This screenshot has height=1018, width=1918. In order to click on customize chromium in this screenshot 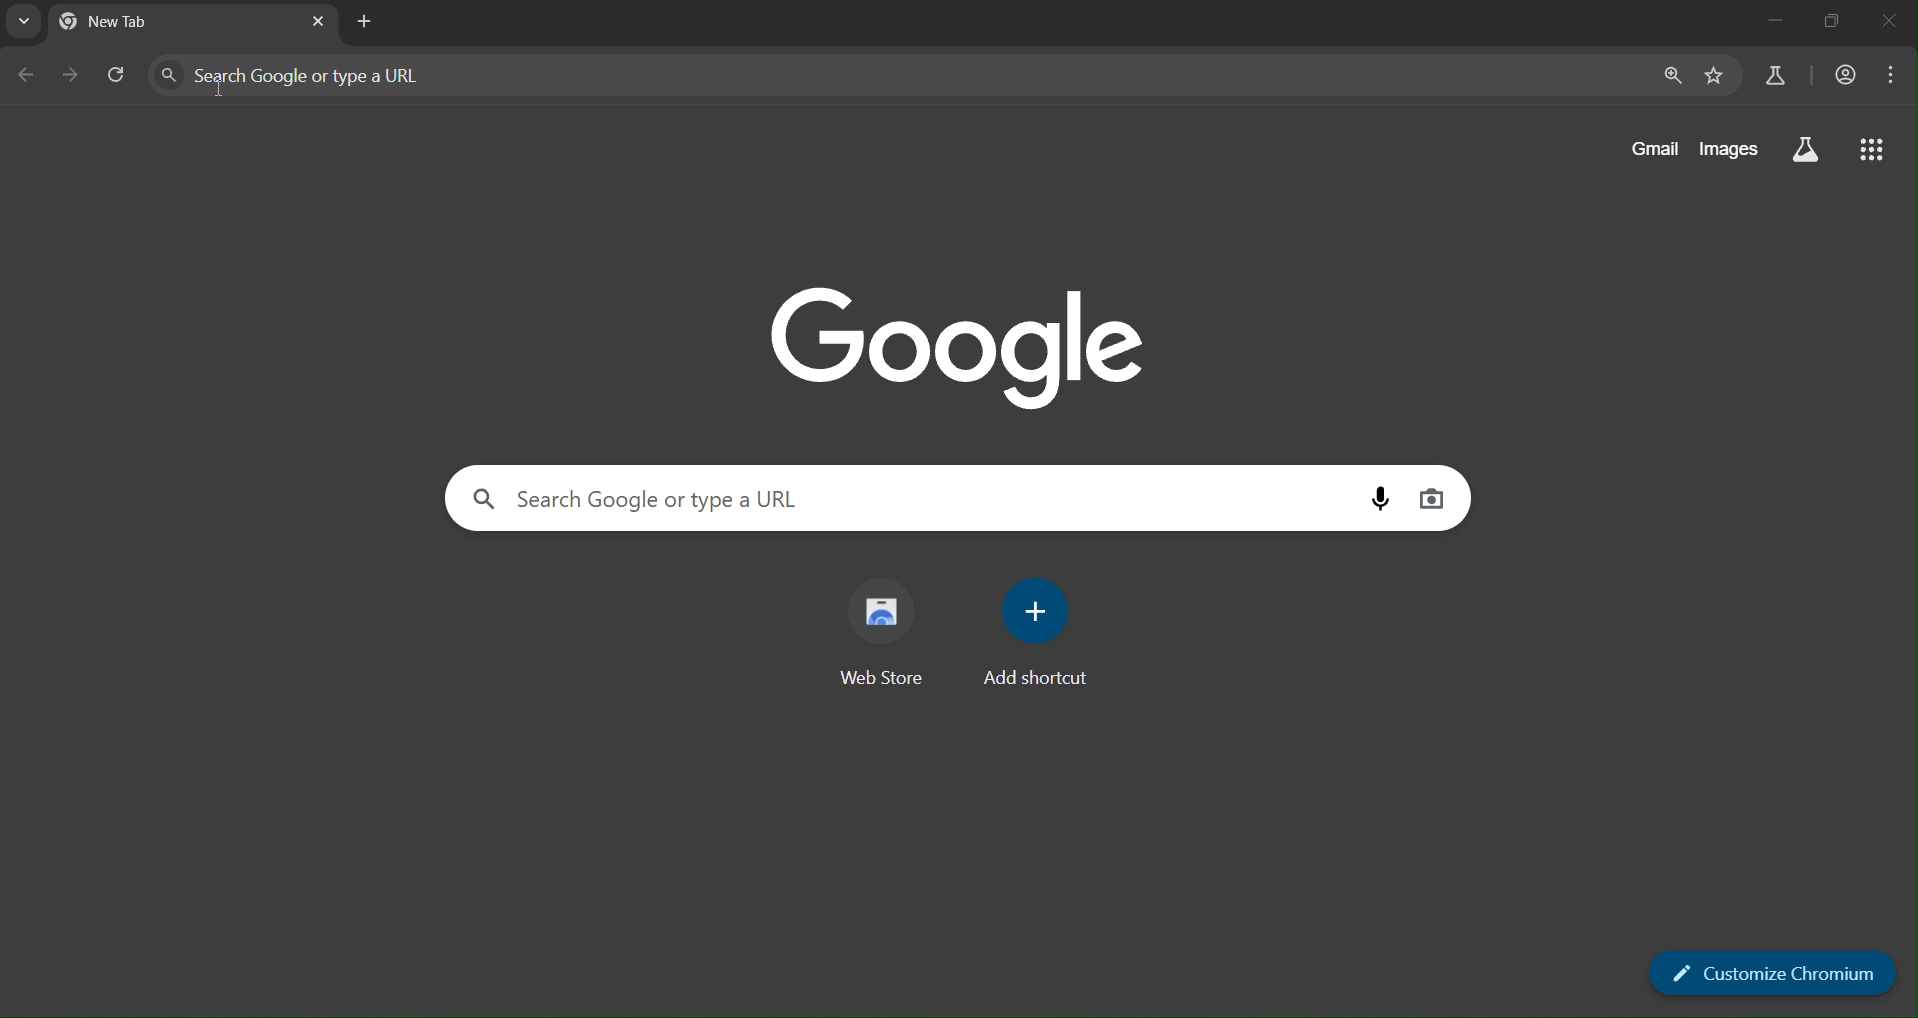, I will do `click(1771, 971)`.